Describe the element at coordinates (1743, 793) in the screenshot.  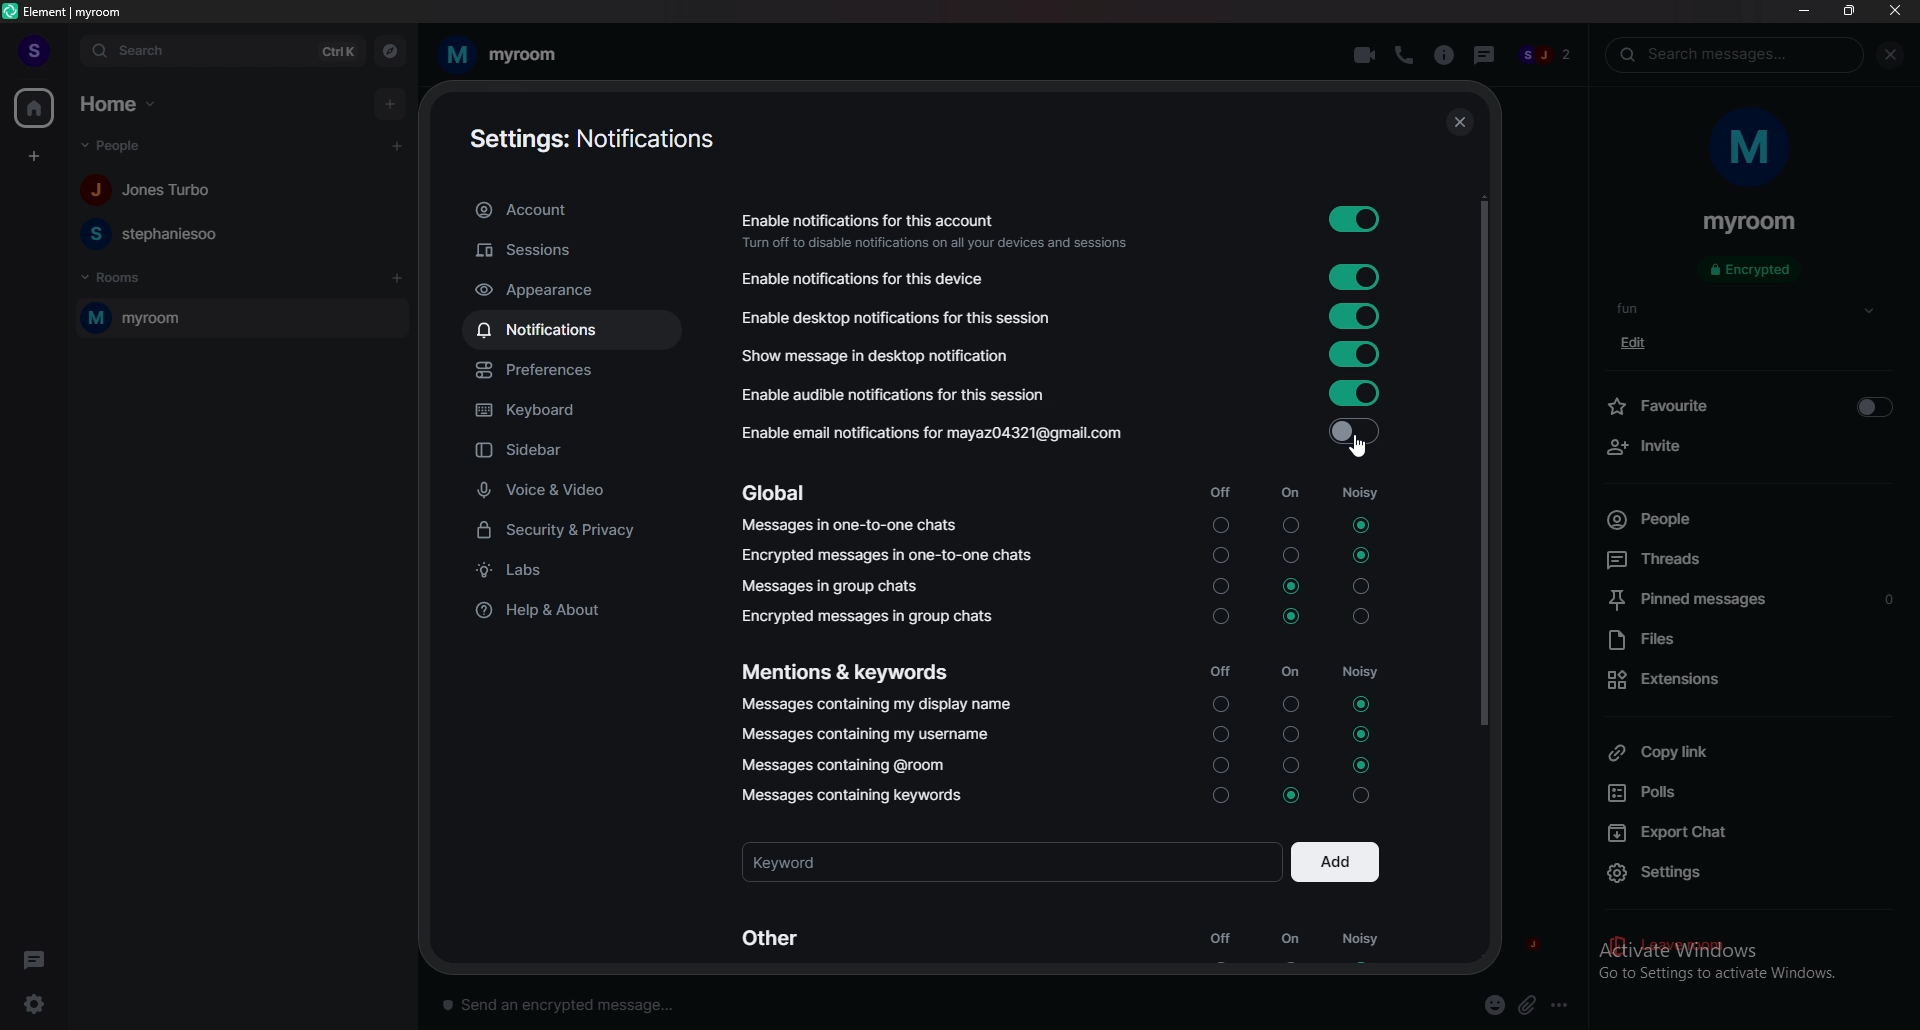
I see `polls` at that location.